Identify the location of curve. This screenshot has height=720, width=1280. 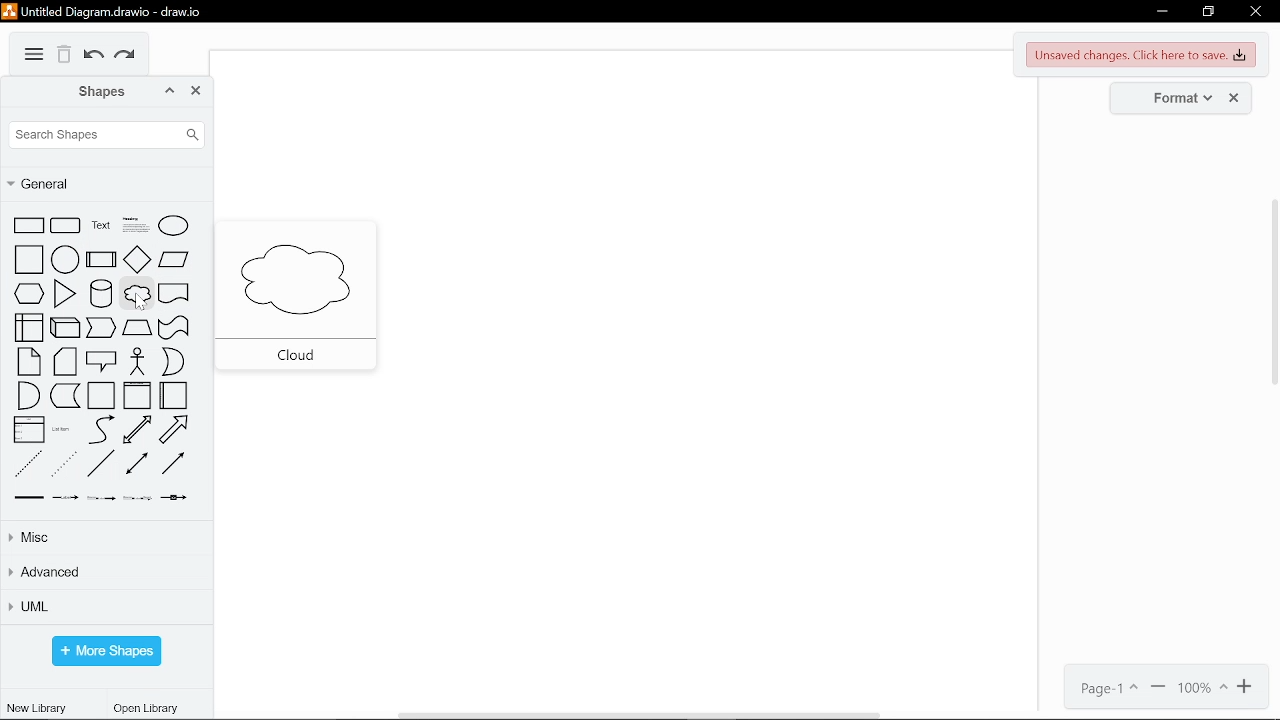
(98, 430).